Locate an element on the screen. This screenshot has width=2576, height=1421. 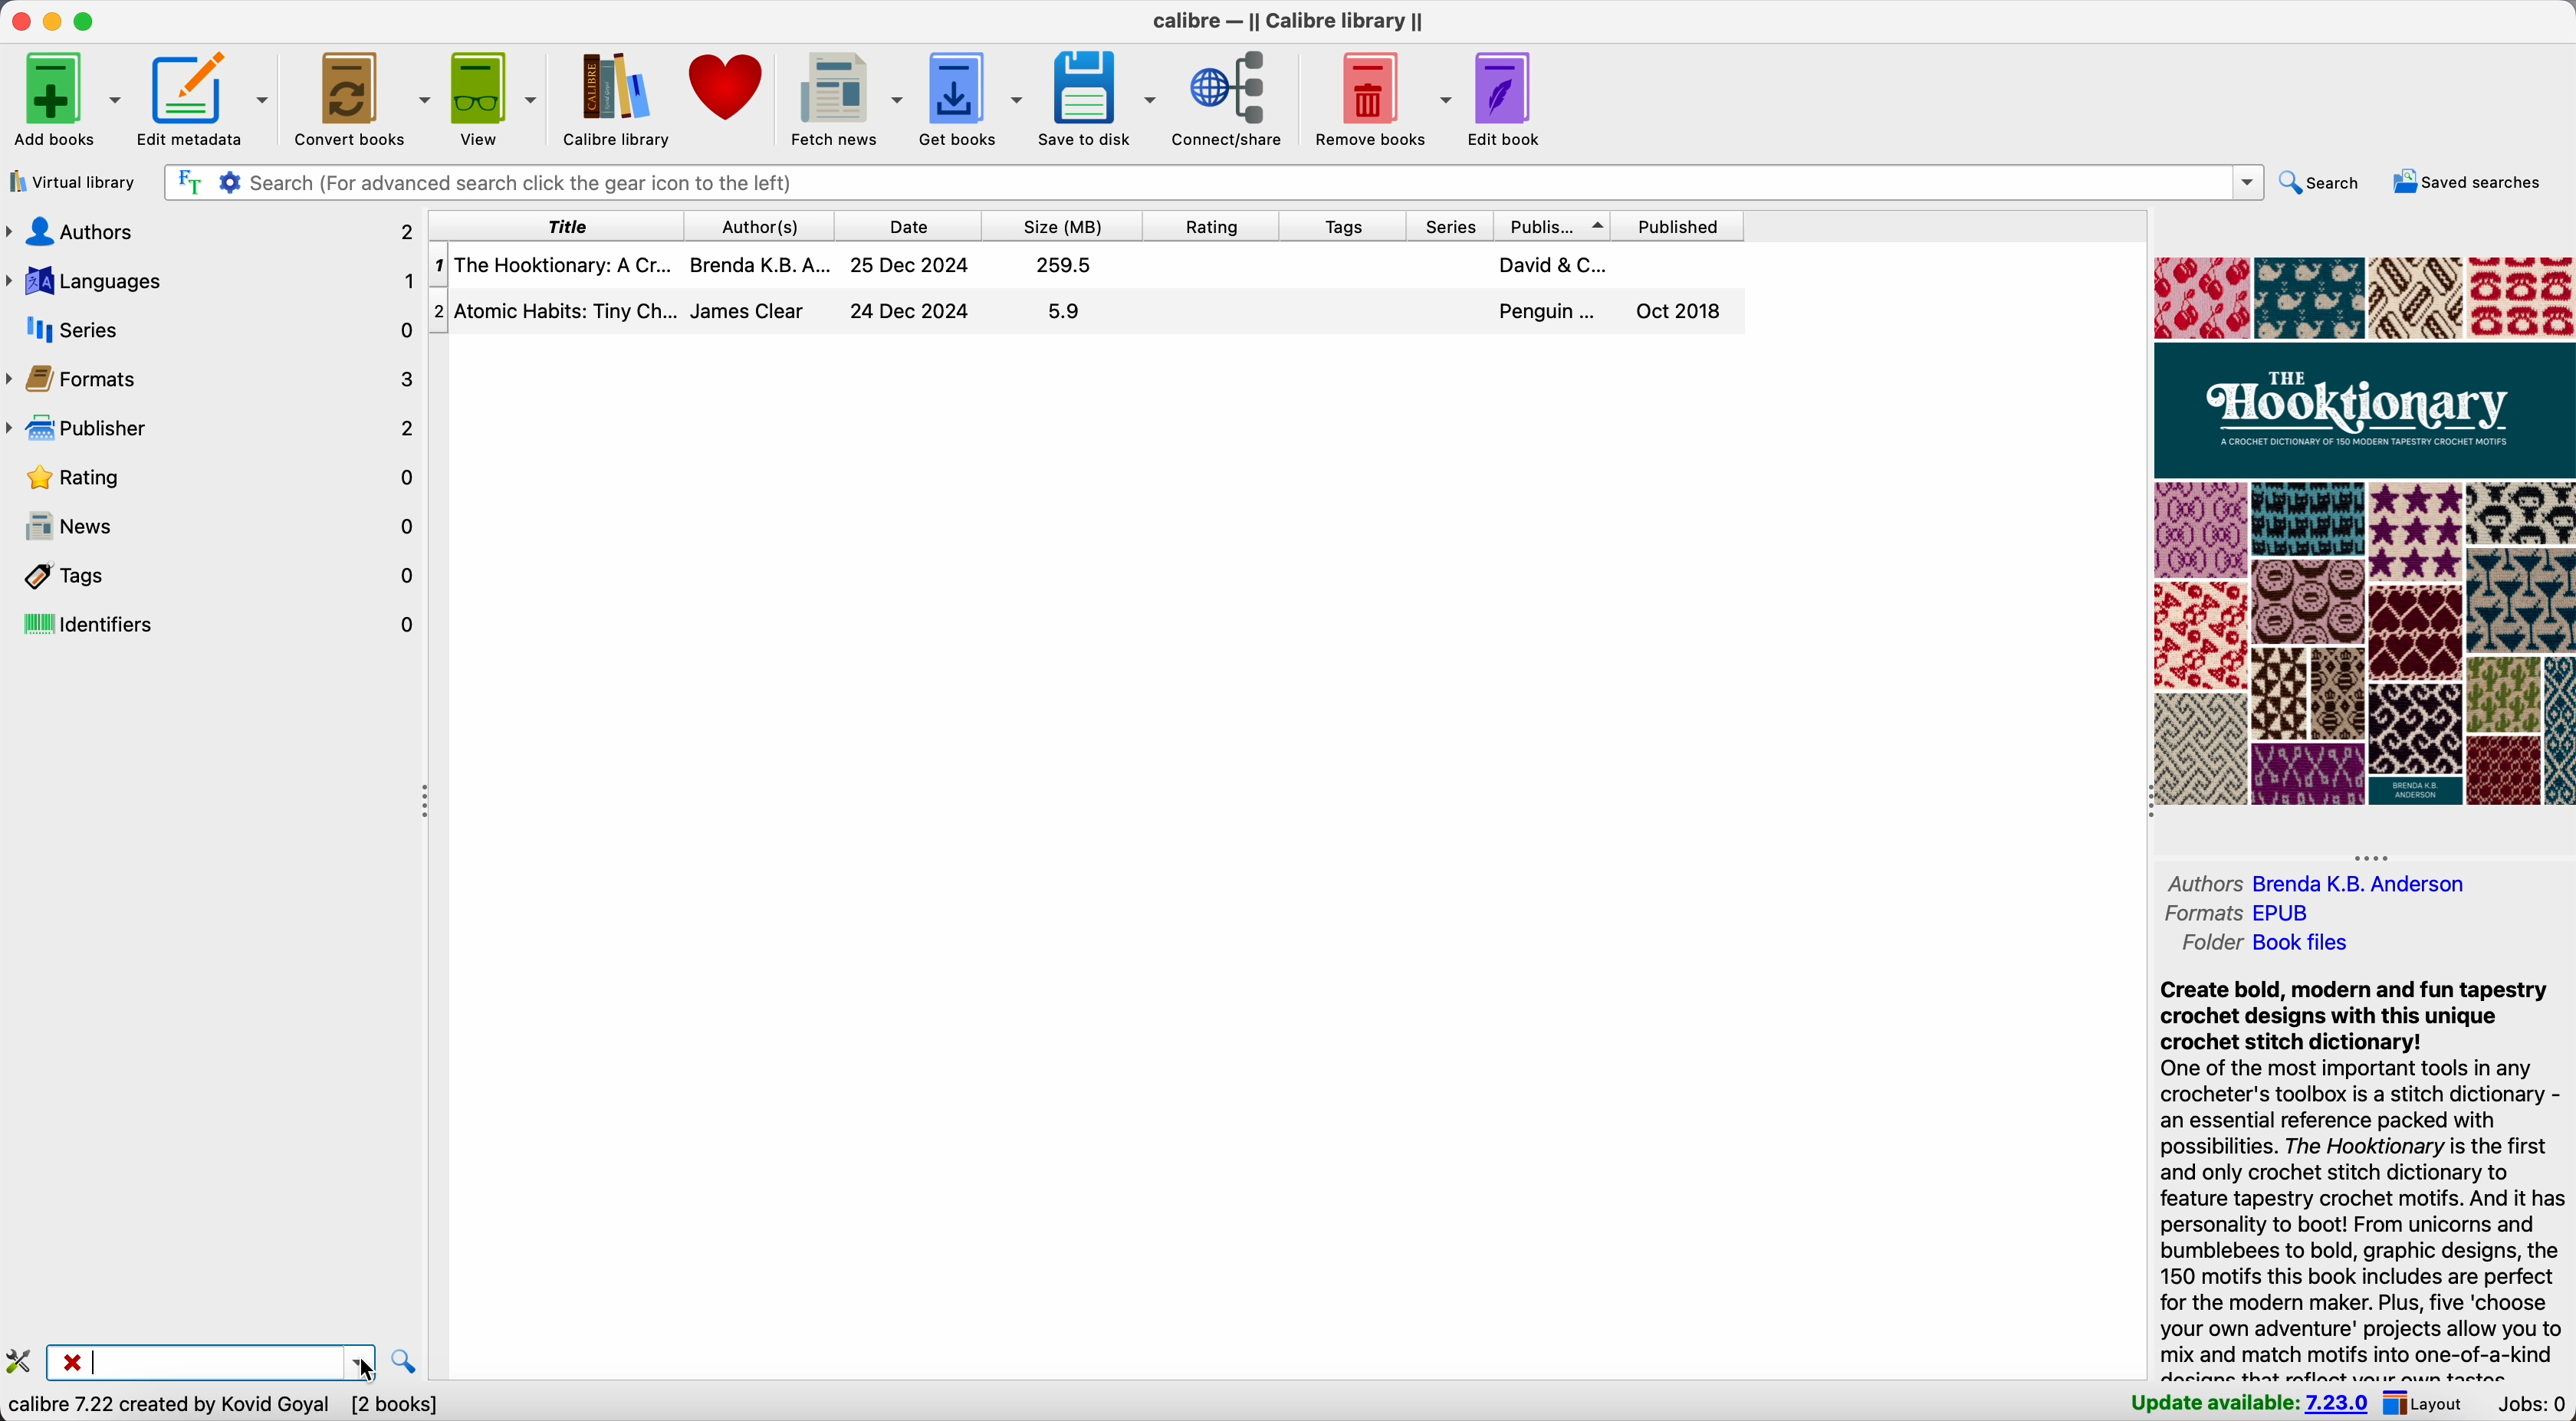
authors is located at coordinates (213, 229).